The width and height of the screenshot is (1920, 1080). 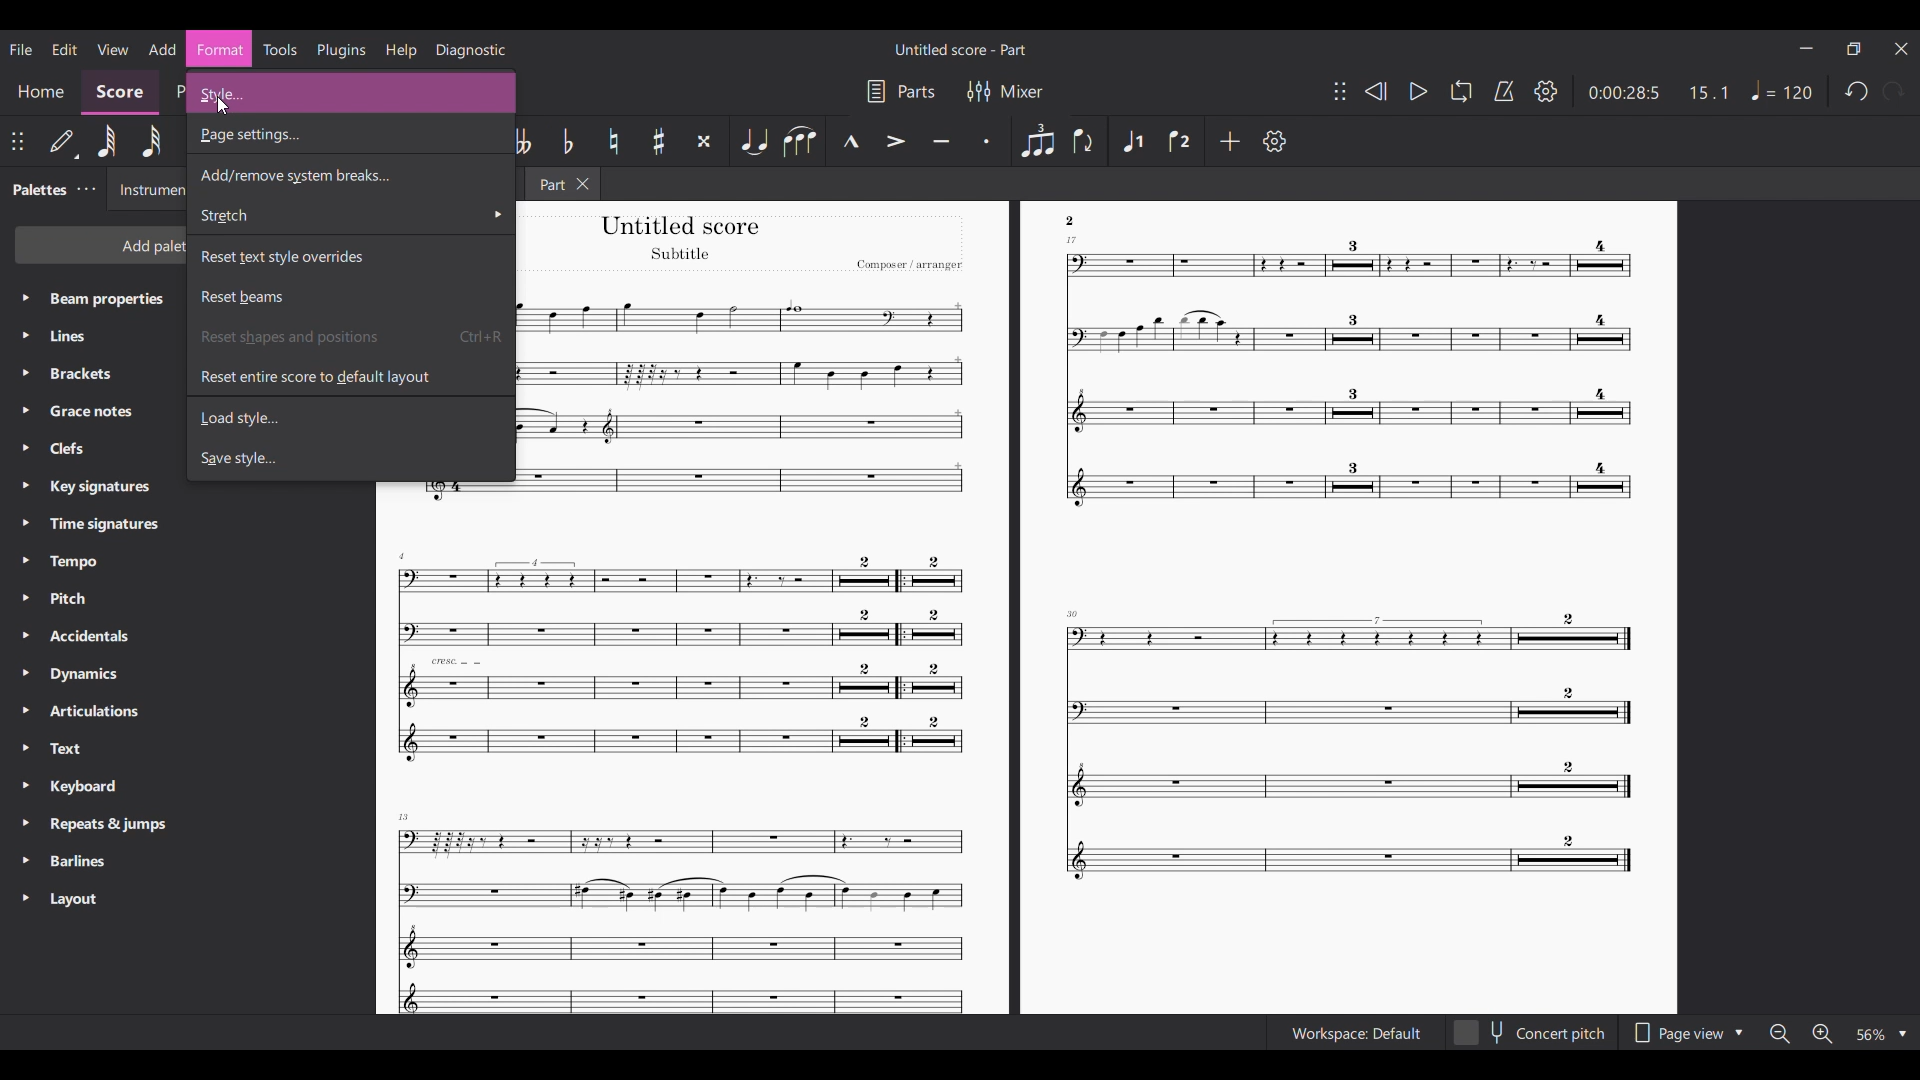 What do you see at coordinates (962, 49) in the screenshot?
I see `Untitled score - Part` at bounding box center [962, 49].